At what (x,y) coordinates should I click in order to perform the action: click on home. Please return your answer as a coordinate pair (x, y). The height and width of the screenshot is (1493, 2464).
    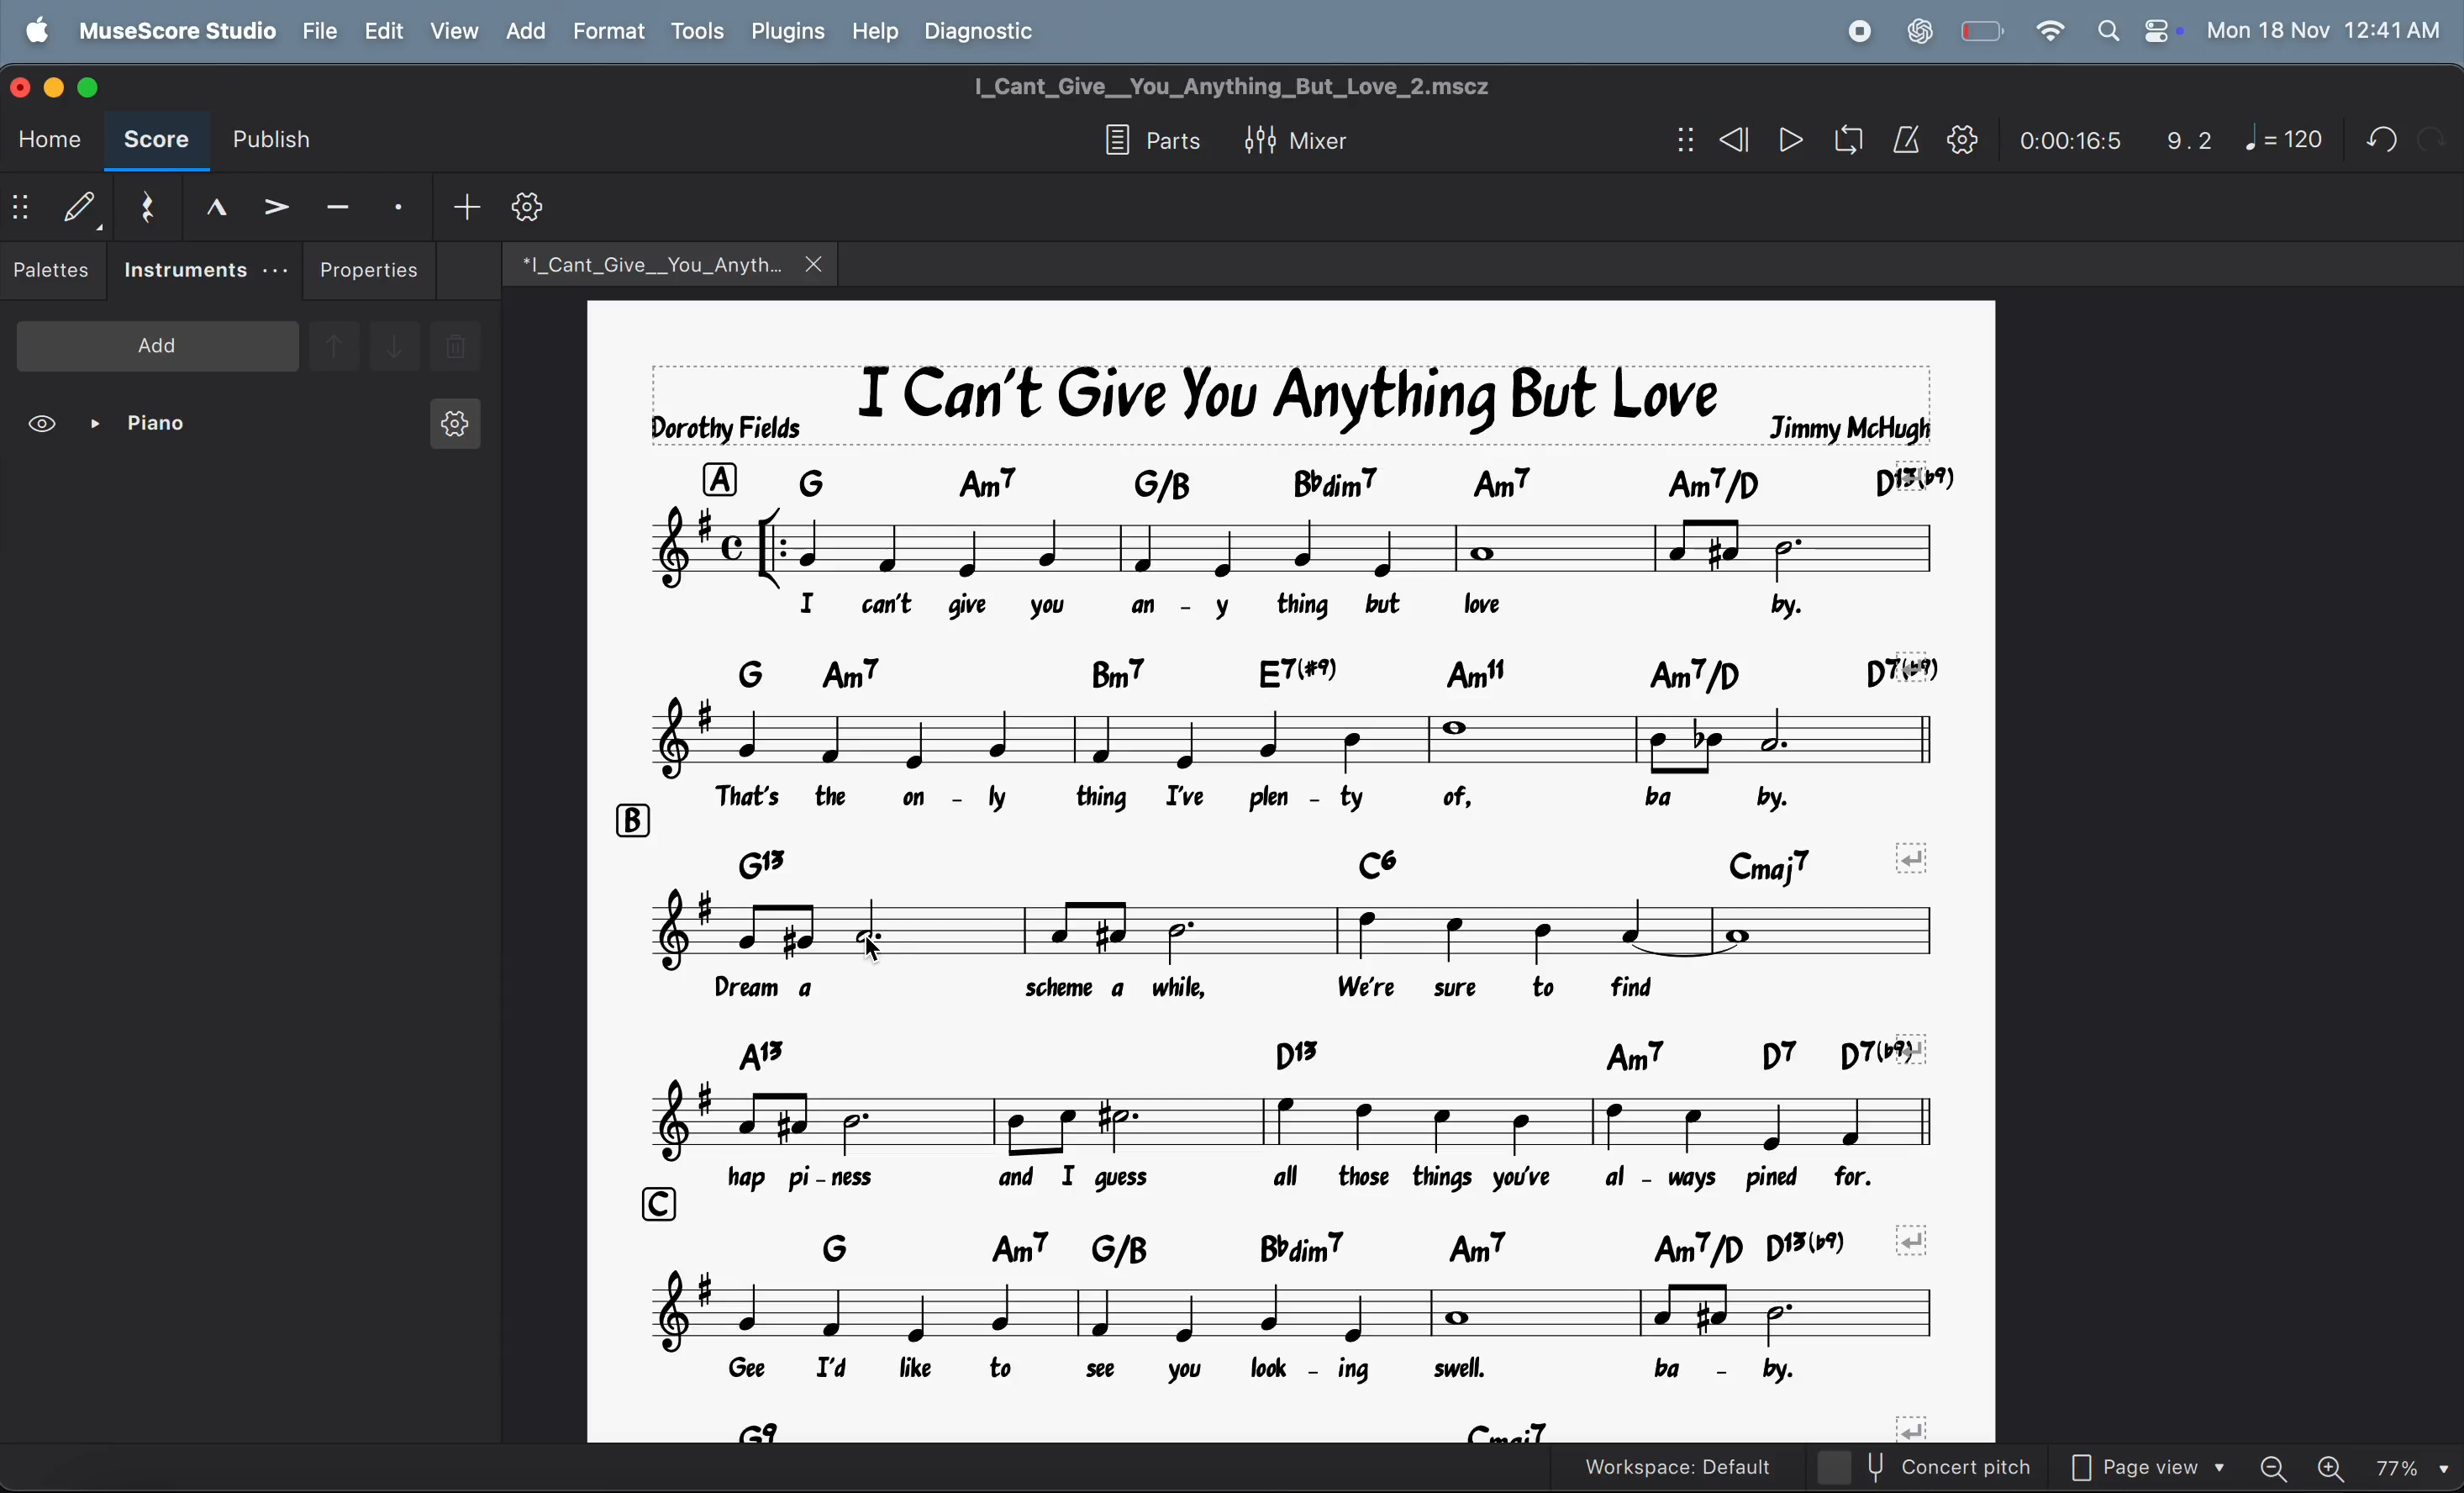
    Looking at the image, I should click on (50, 141).